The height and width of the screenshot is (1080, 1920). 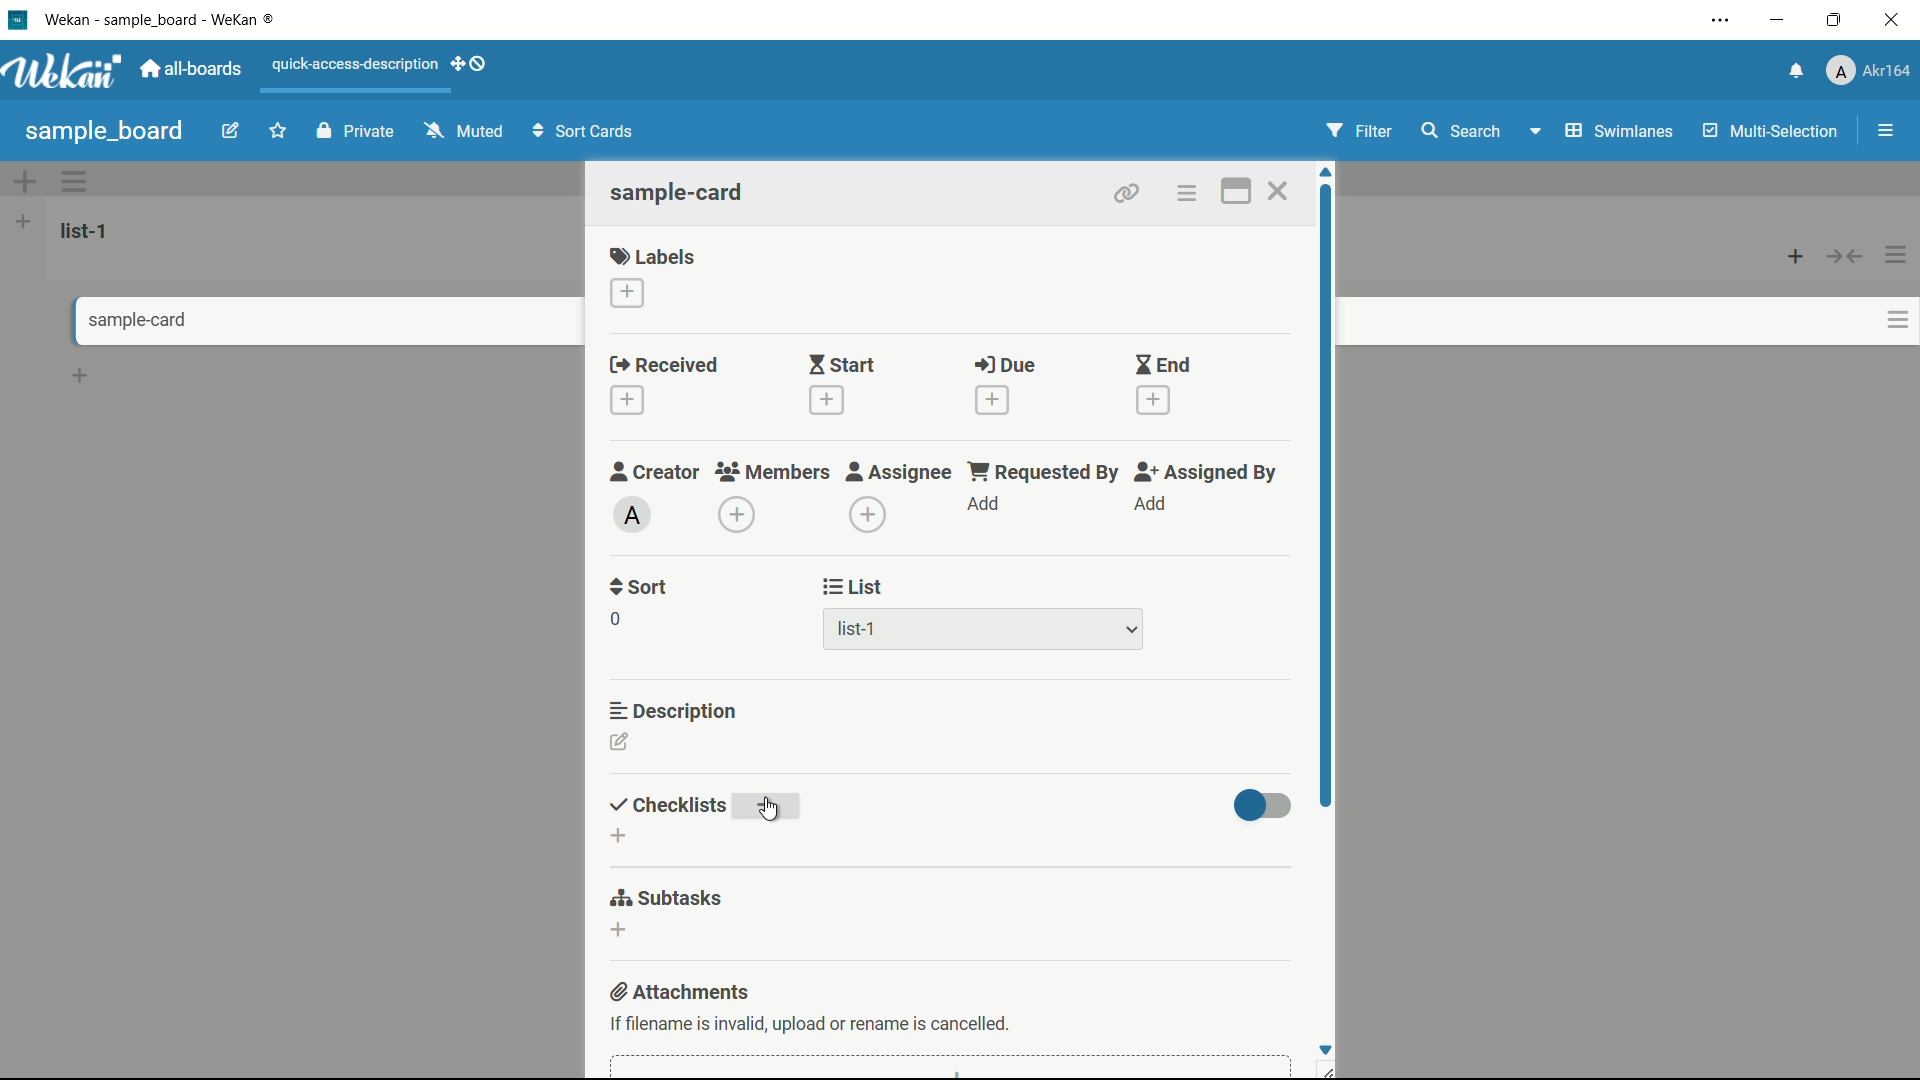 I want to click on list-1, so click(x=88, y=230).